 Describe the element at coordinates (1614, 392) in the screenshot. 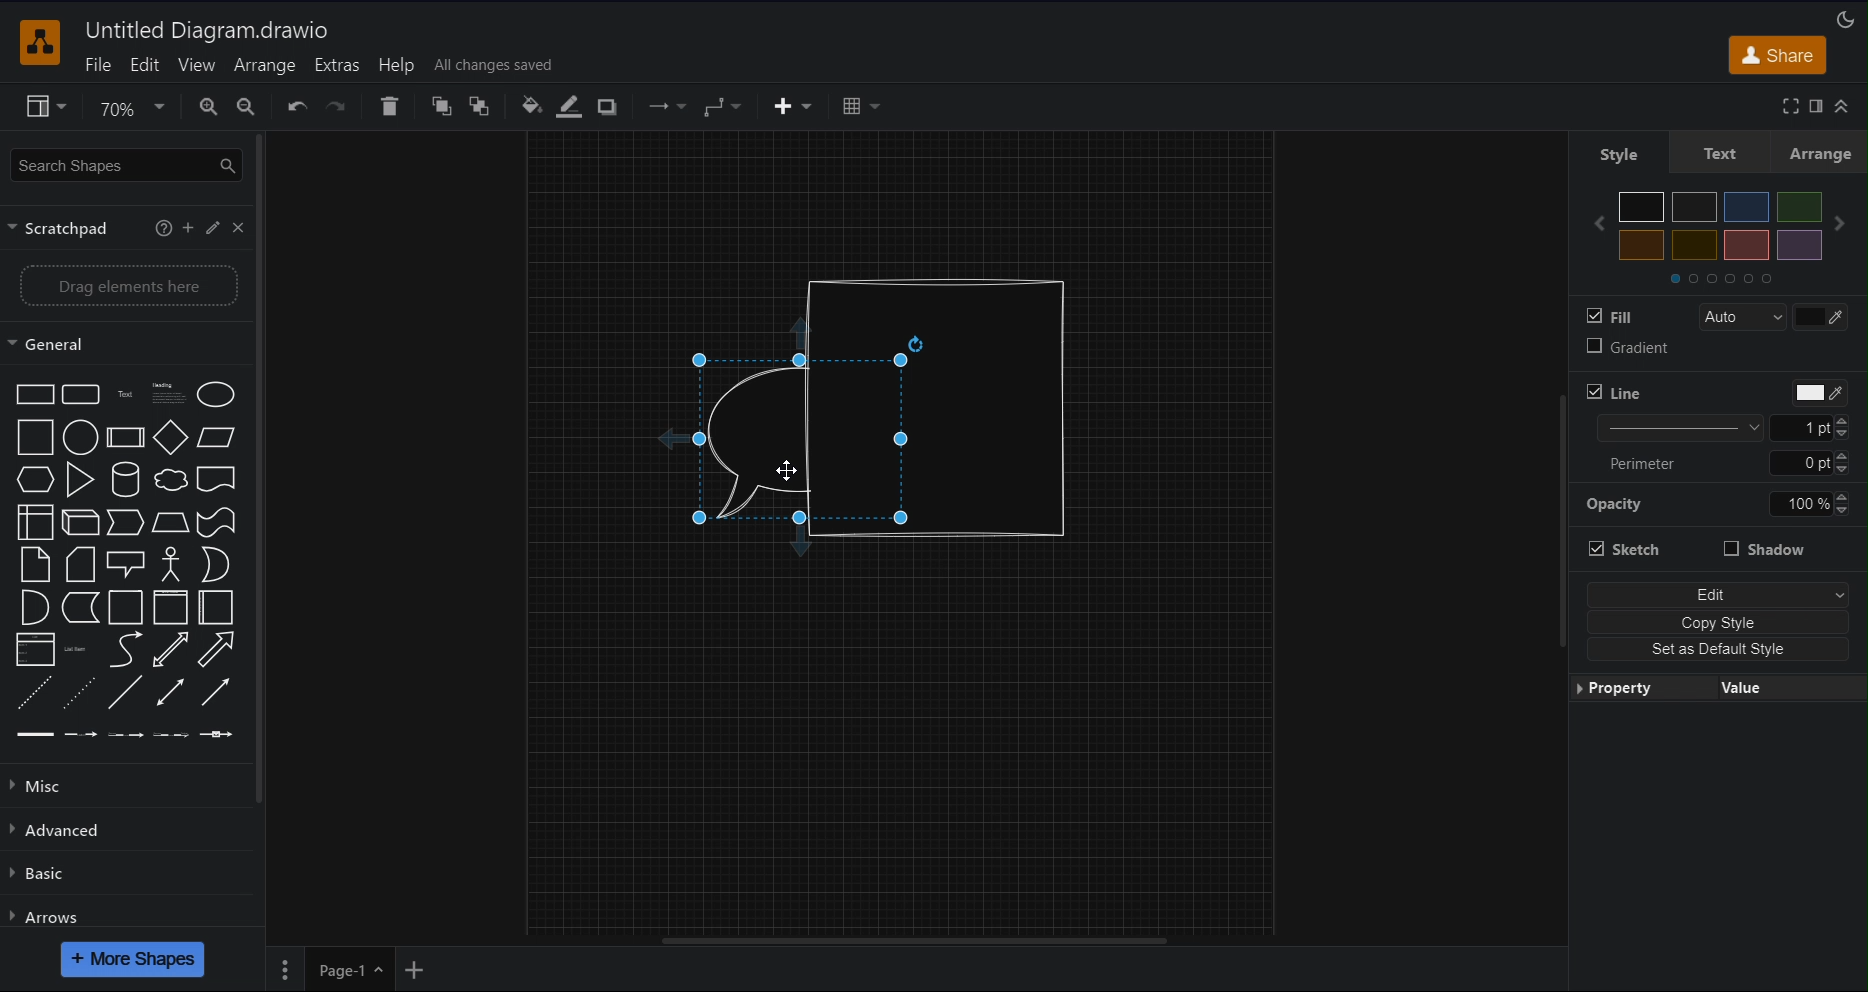

I see `Line` at that location.